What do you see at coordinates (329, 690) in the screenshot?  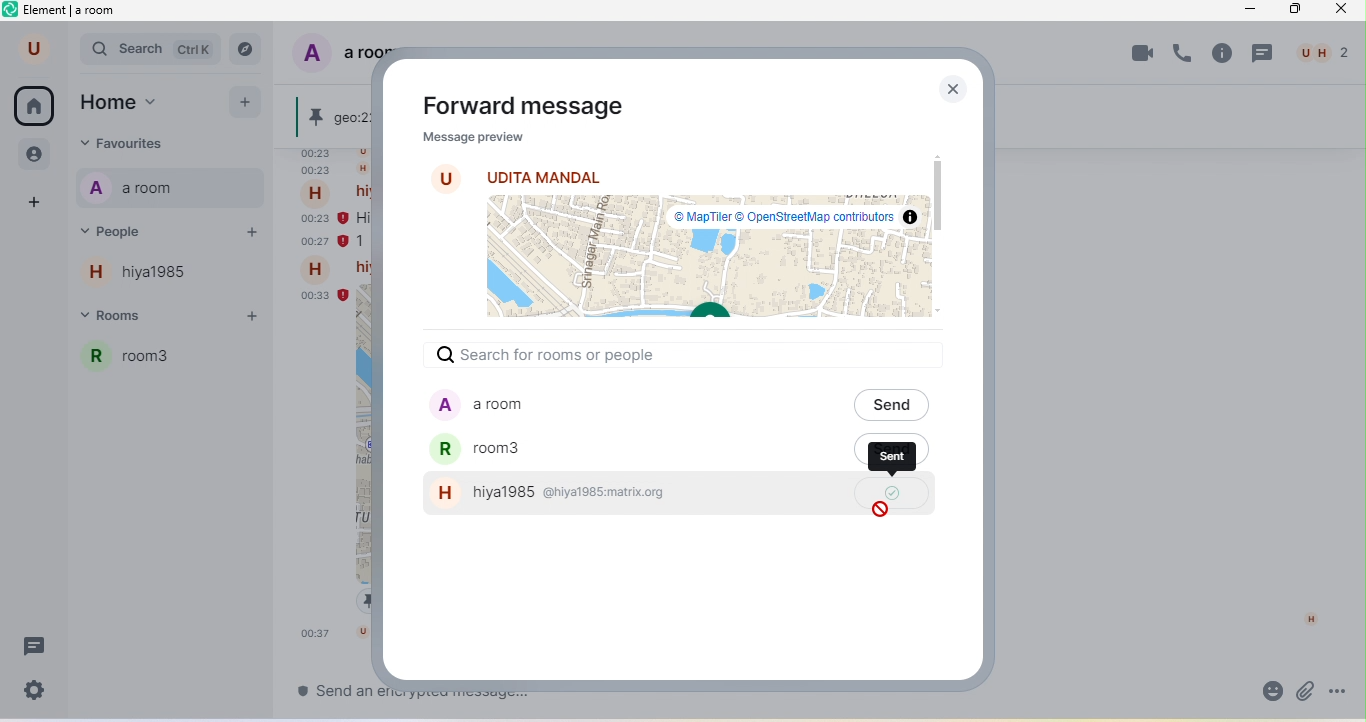 I see `` at bounding box center [329, 690].